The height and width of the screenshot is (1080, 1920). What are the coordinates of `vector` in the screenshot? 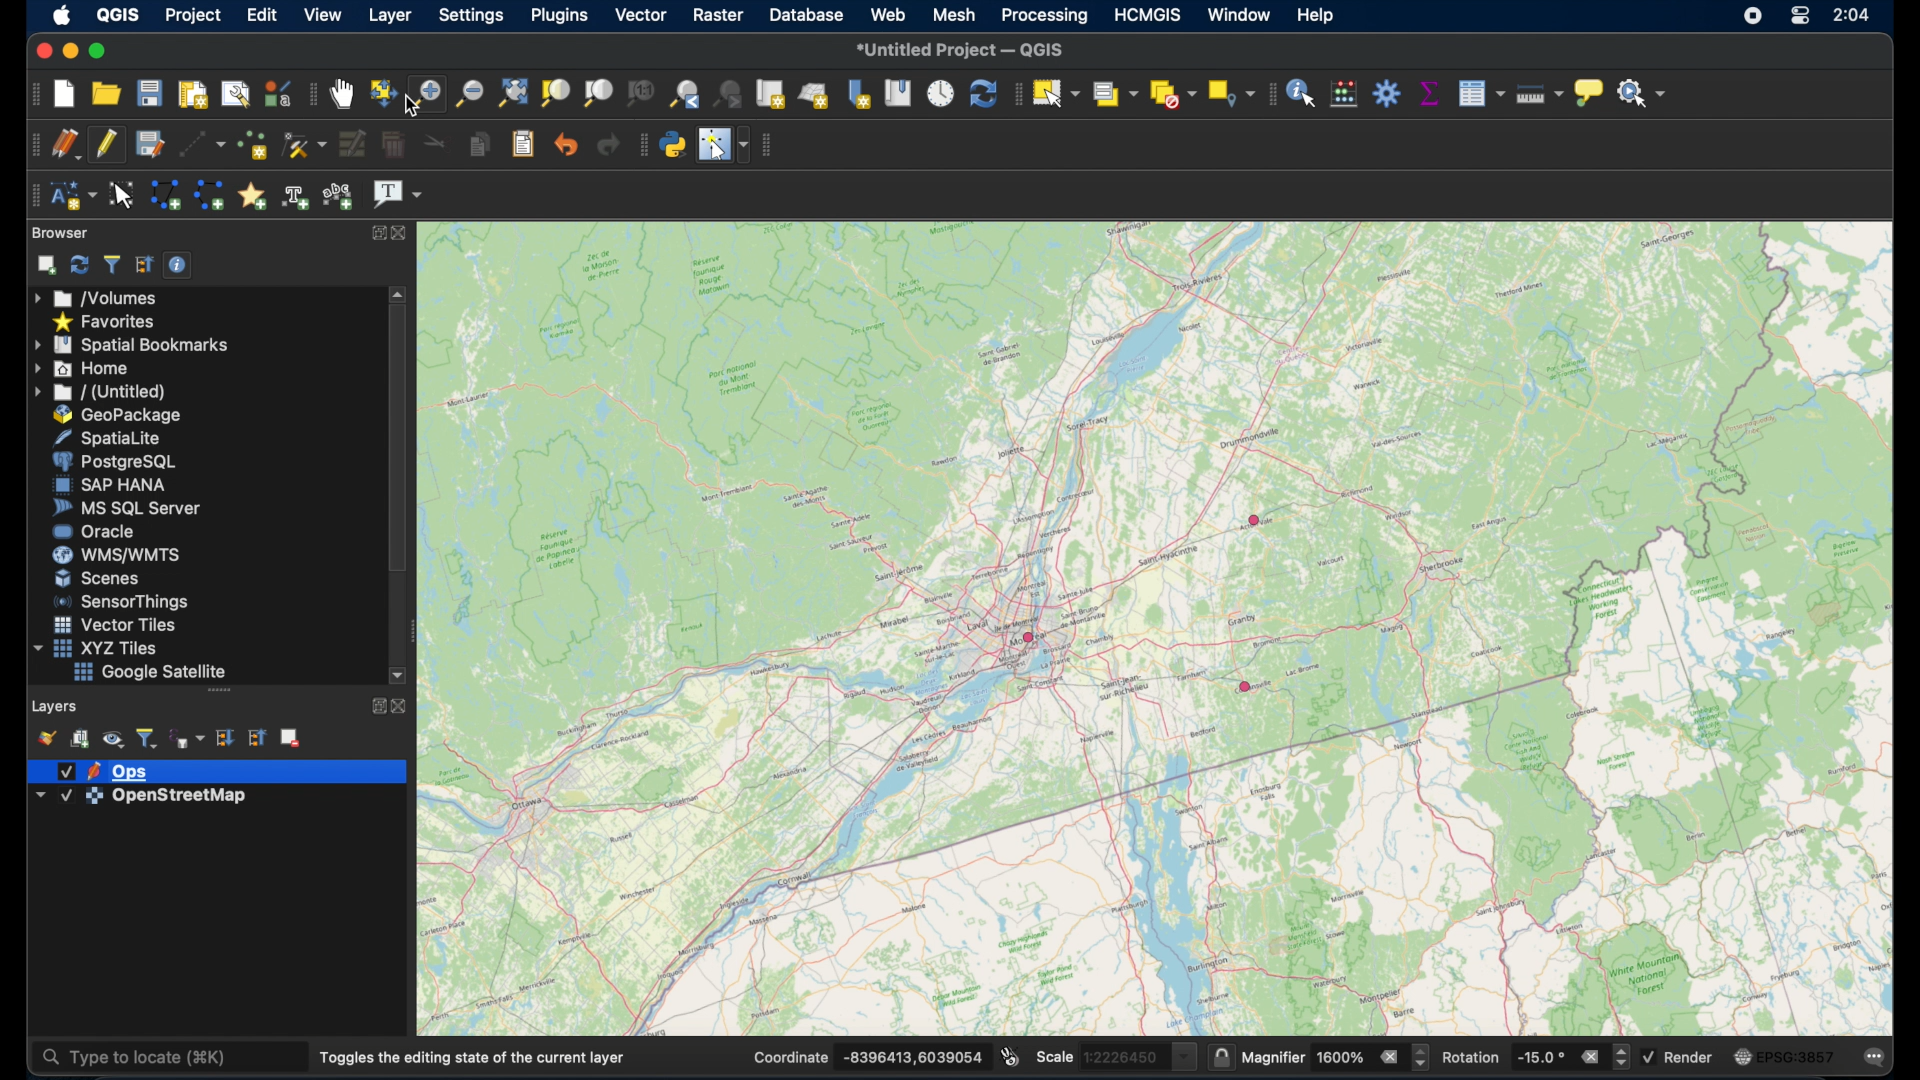 It's located at (640, 16).